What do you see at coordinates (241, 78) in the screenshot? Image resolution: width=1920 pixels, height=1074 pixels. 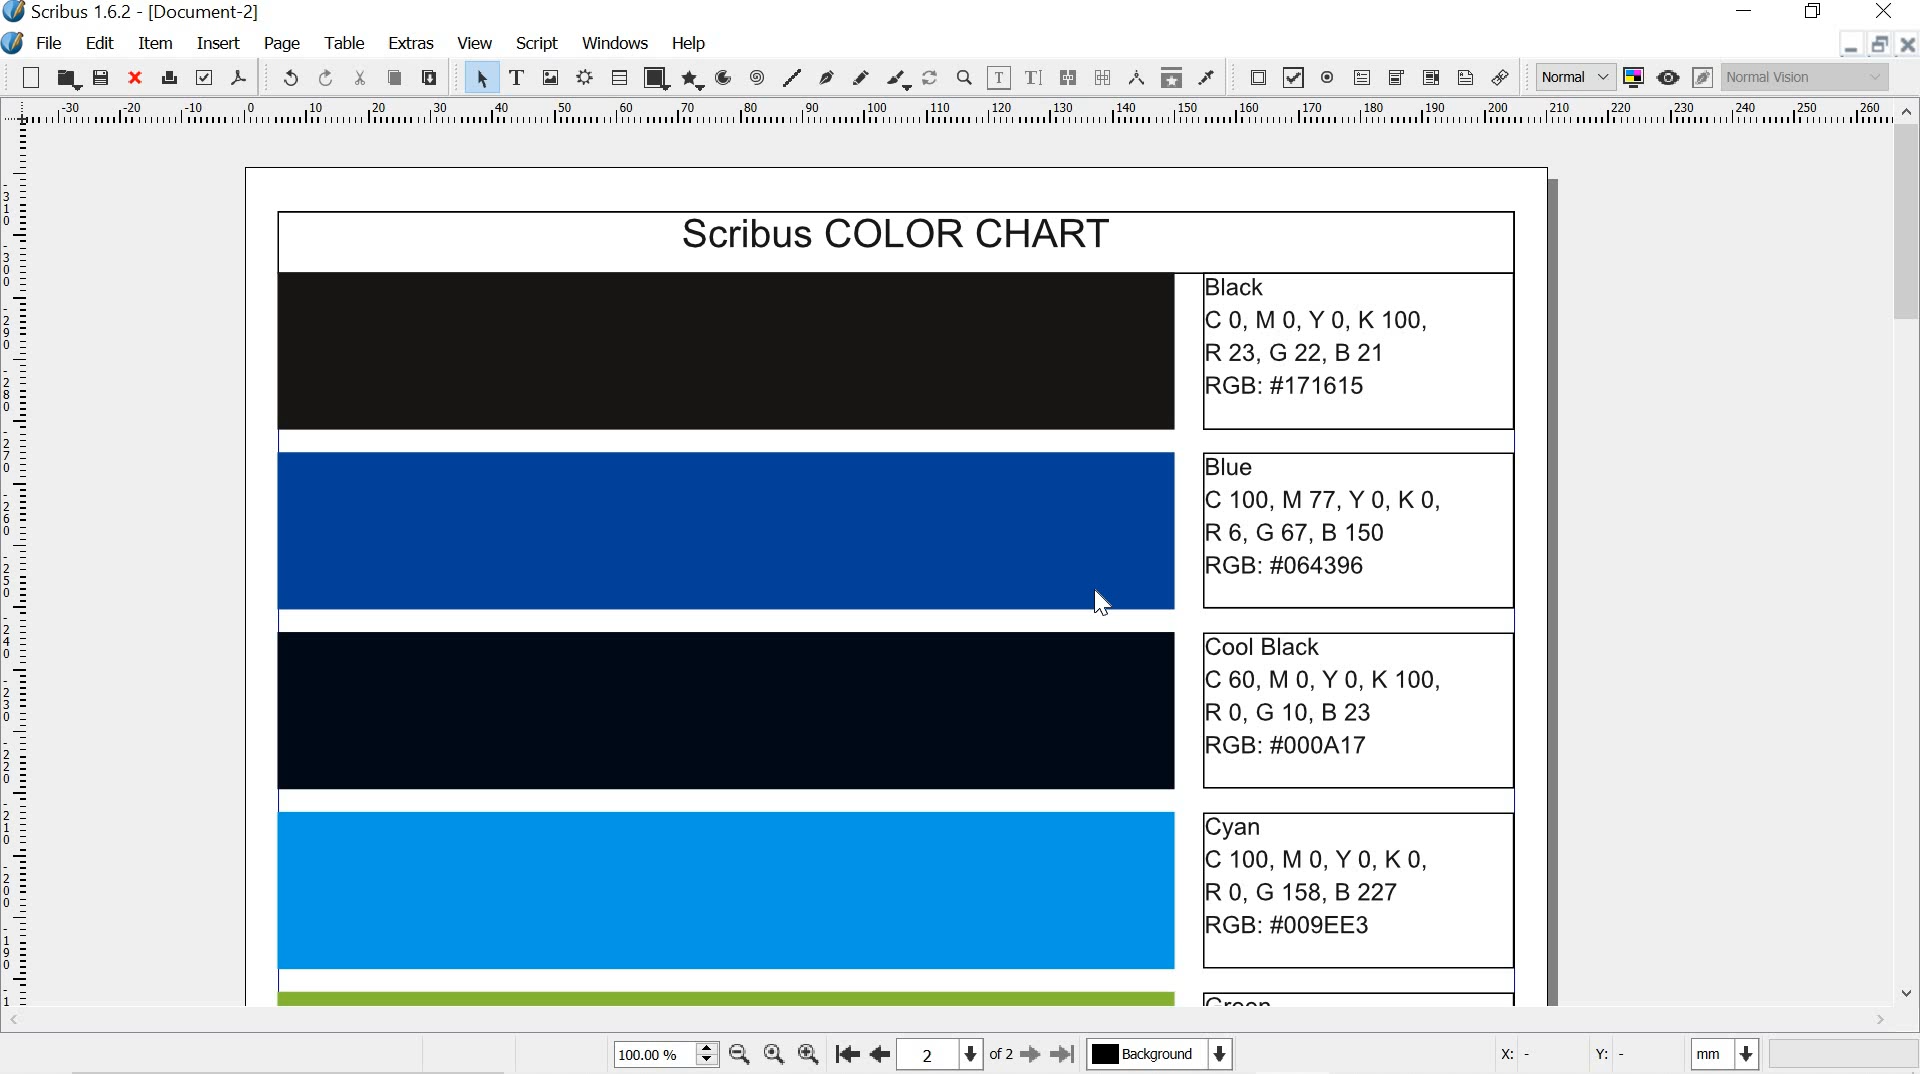 I see `save as pdf` at bounding box center [241, 78].